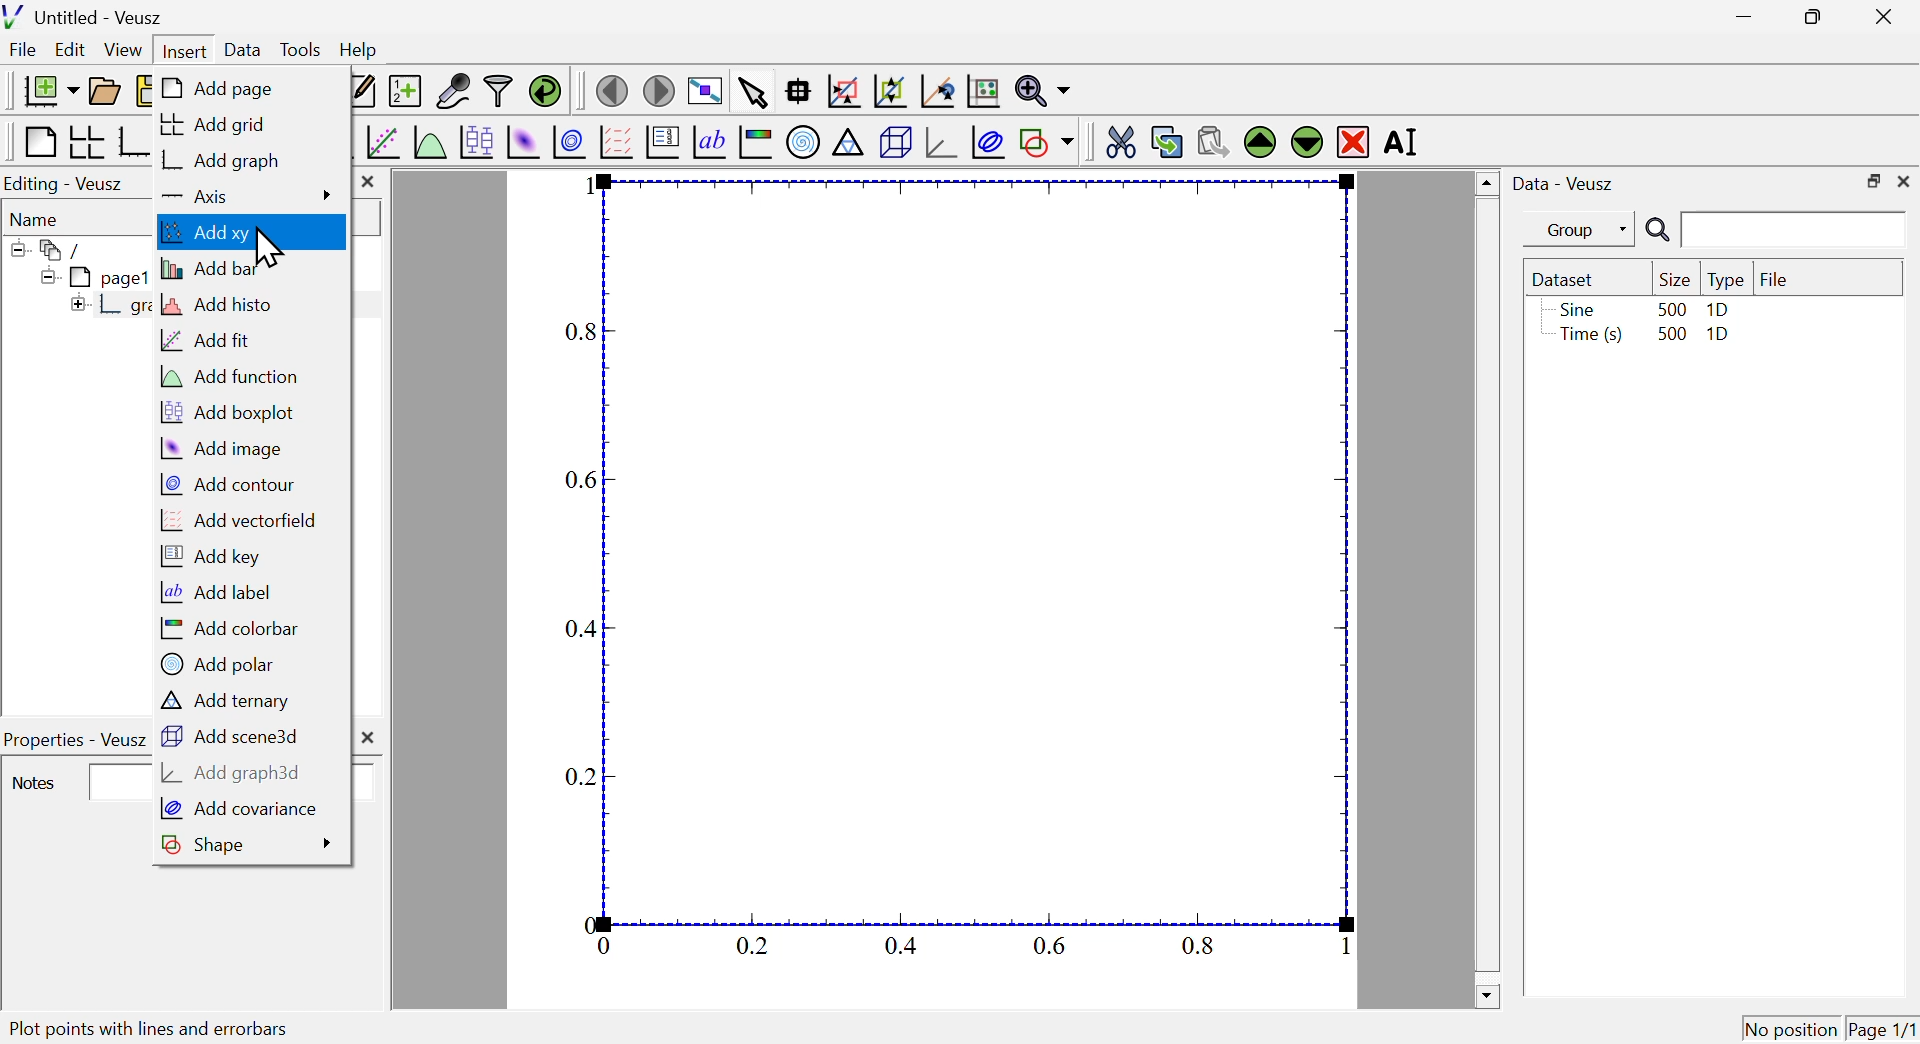 The width and height of the screenshot is (1920, 1044). I want to click on maximize, so click(1808, 18).